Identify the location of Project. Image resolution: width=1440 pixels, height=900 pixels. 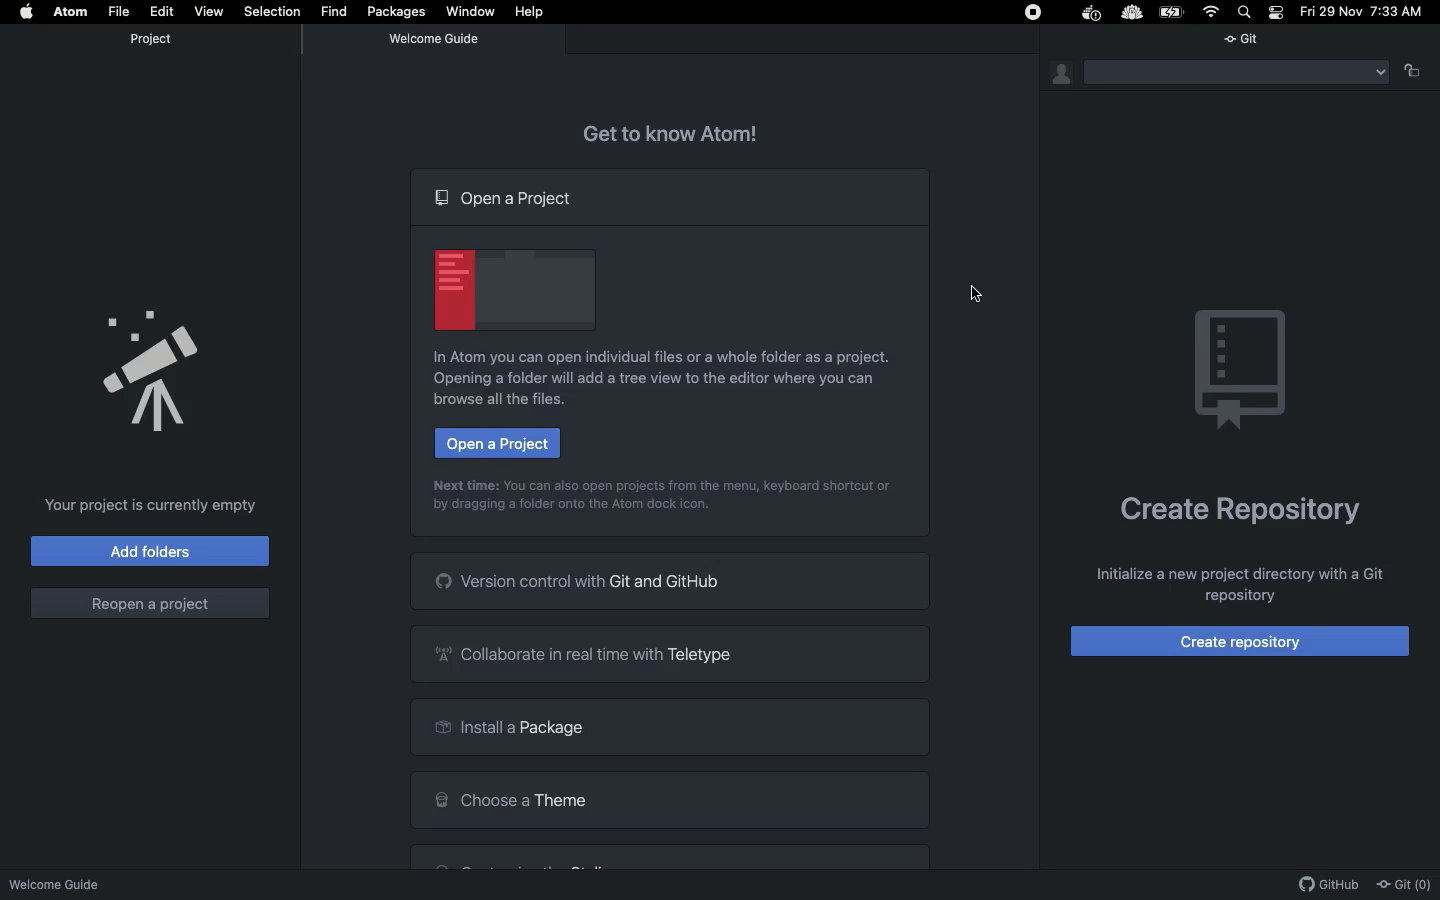
(158, 40).